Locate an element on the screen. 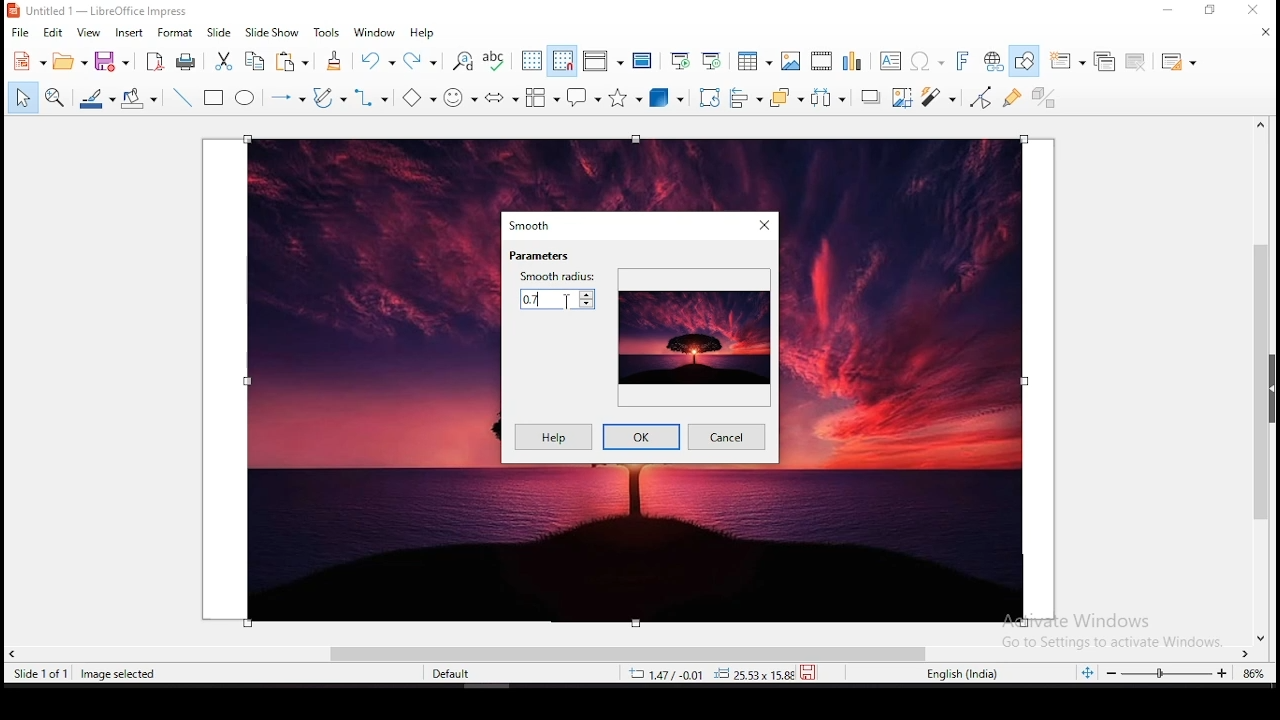 The image size is (1280, 720).  slide layout is located at coordinates (1178, 62).